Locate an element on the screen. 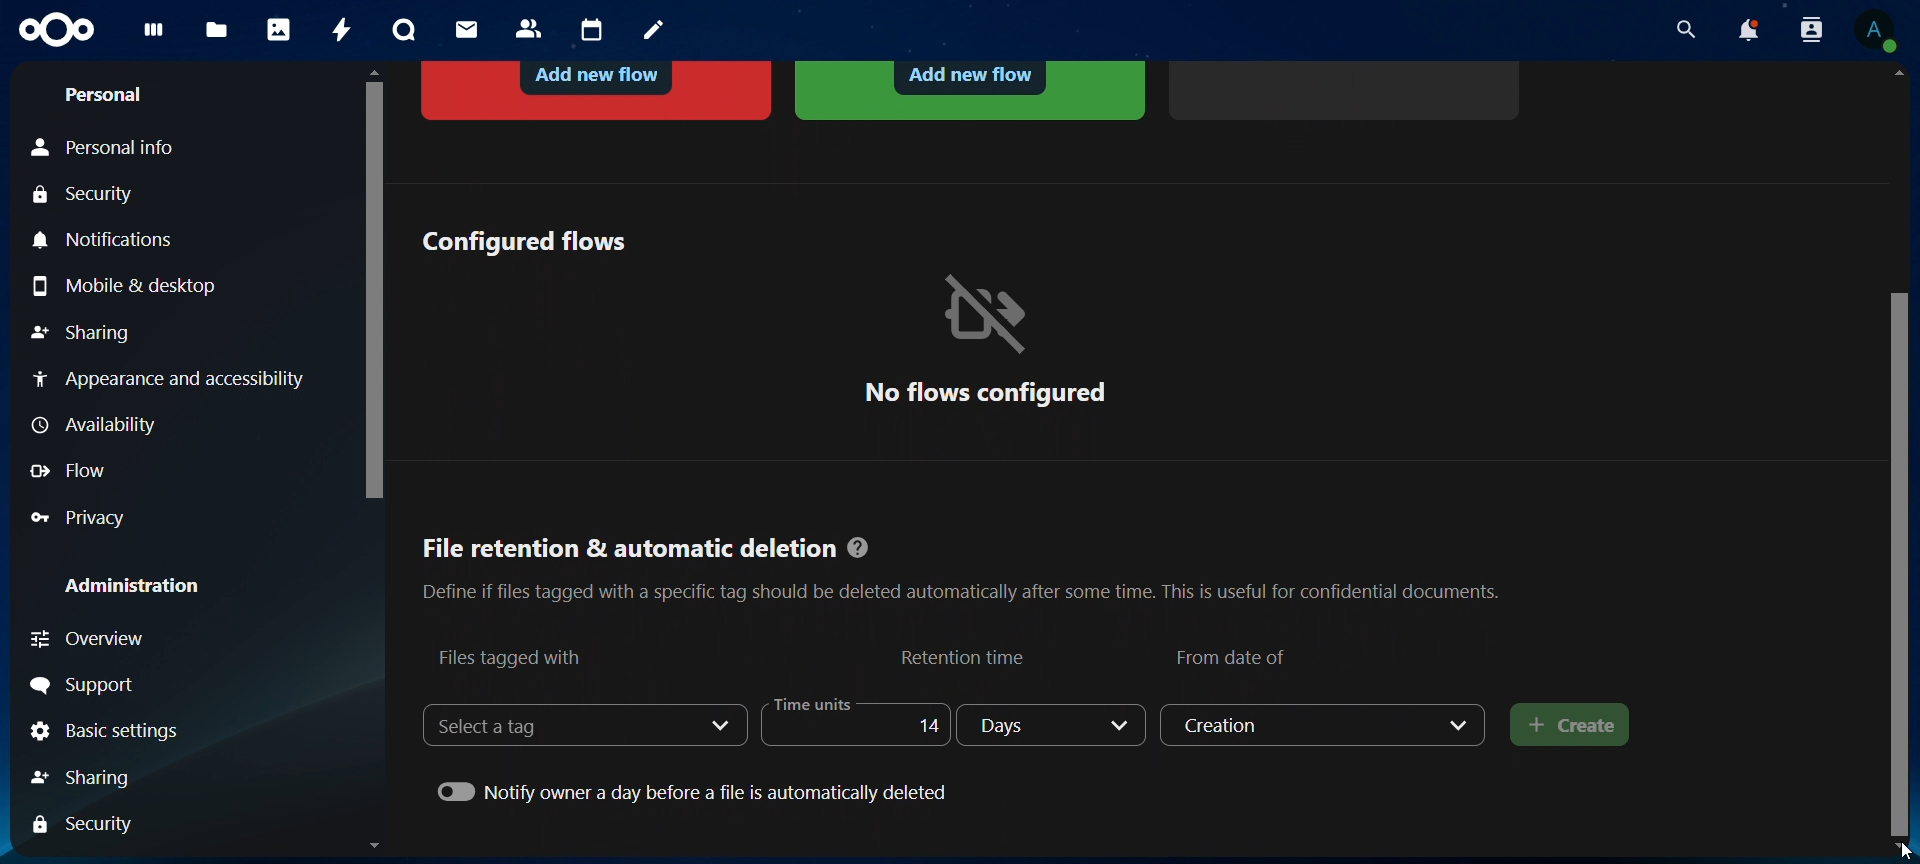 This screenshot has height=864, width=1920. contacts is located at coordinates (530, 30).